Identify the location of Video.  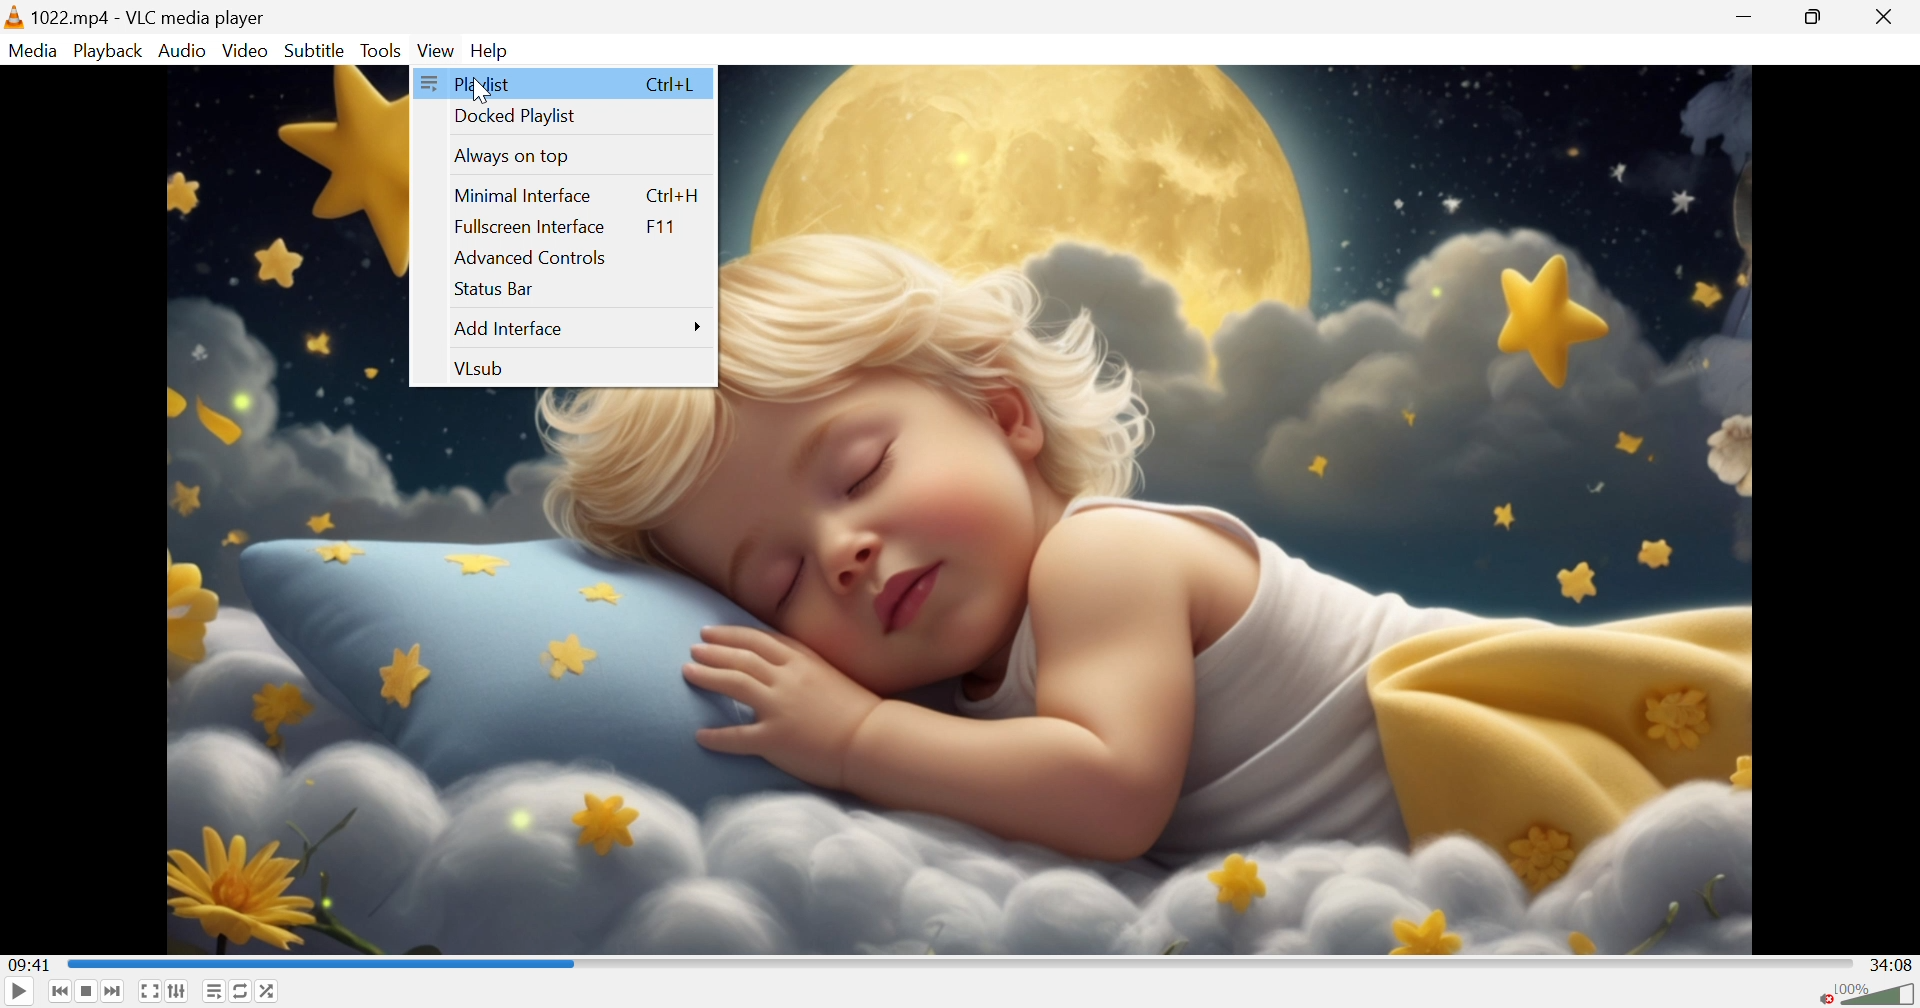
(245, 53).